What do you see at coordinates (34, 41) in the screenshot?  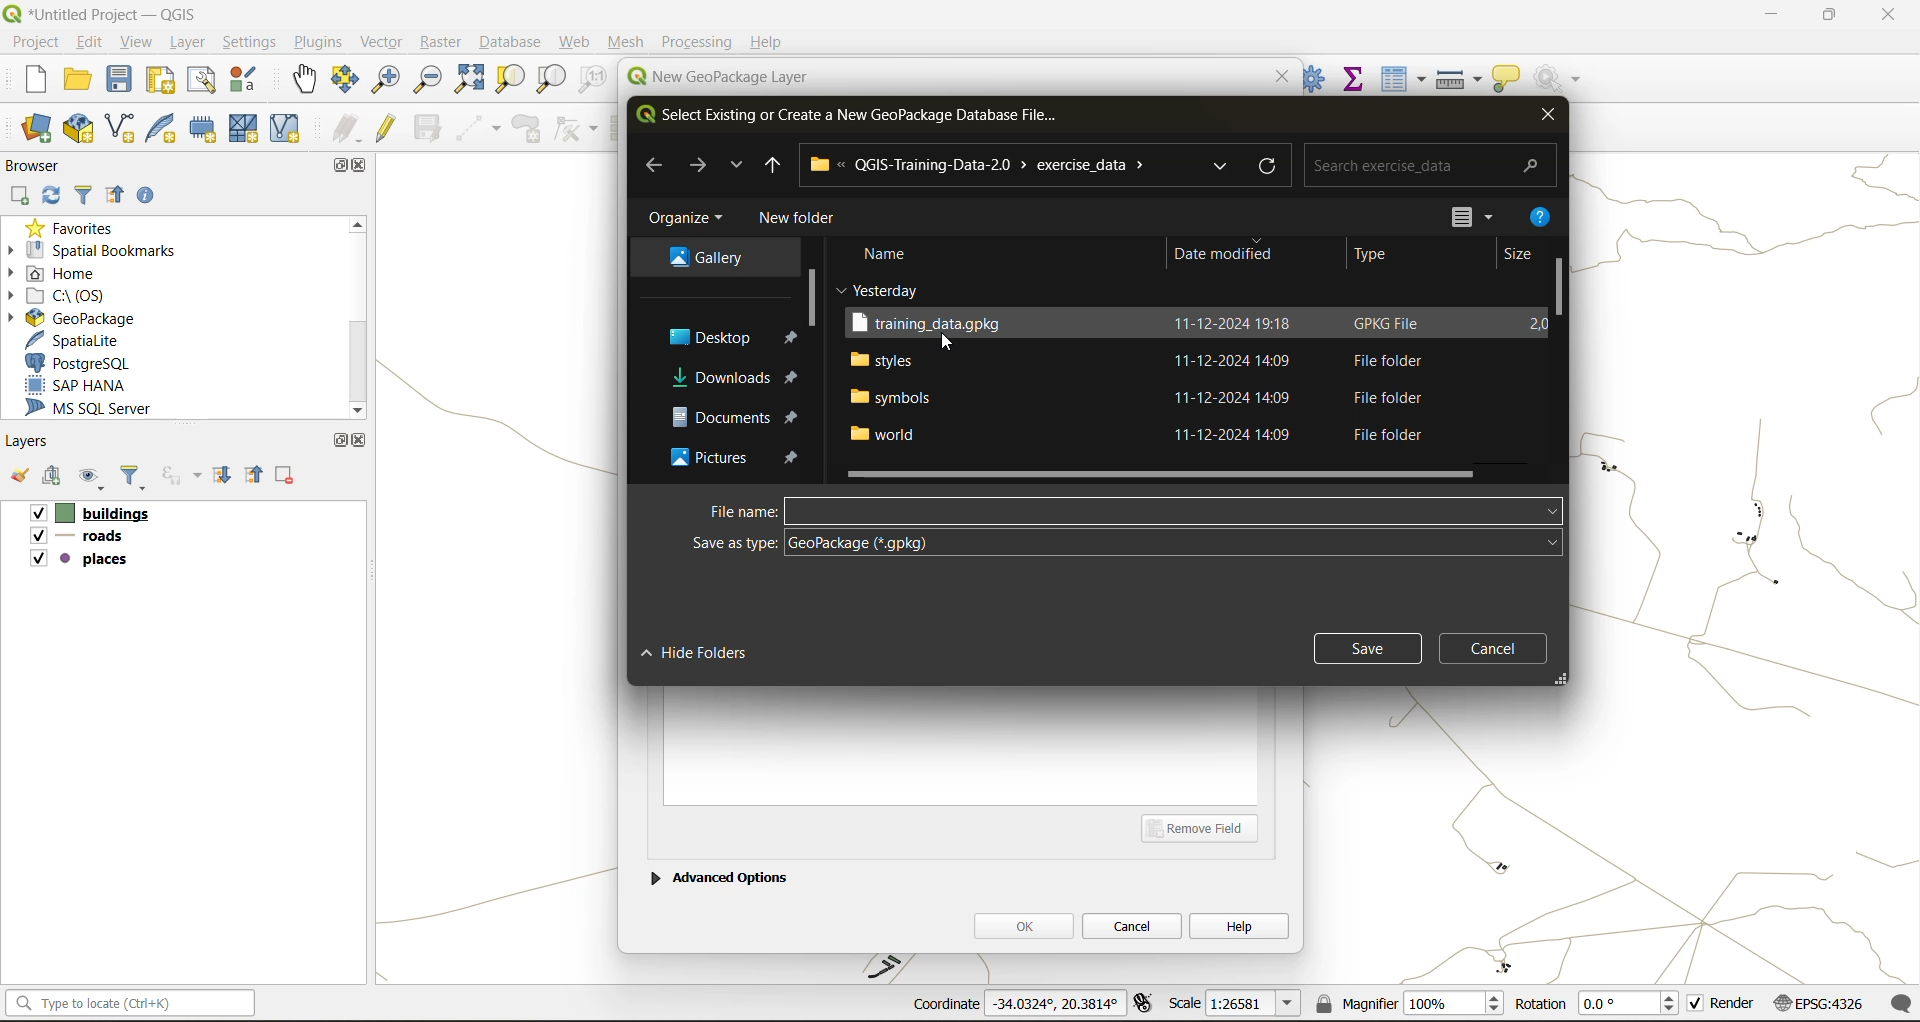 I see `project` at bounding box center [34, 41].